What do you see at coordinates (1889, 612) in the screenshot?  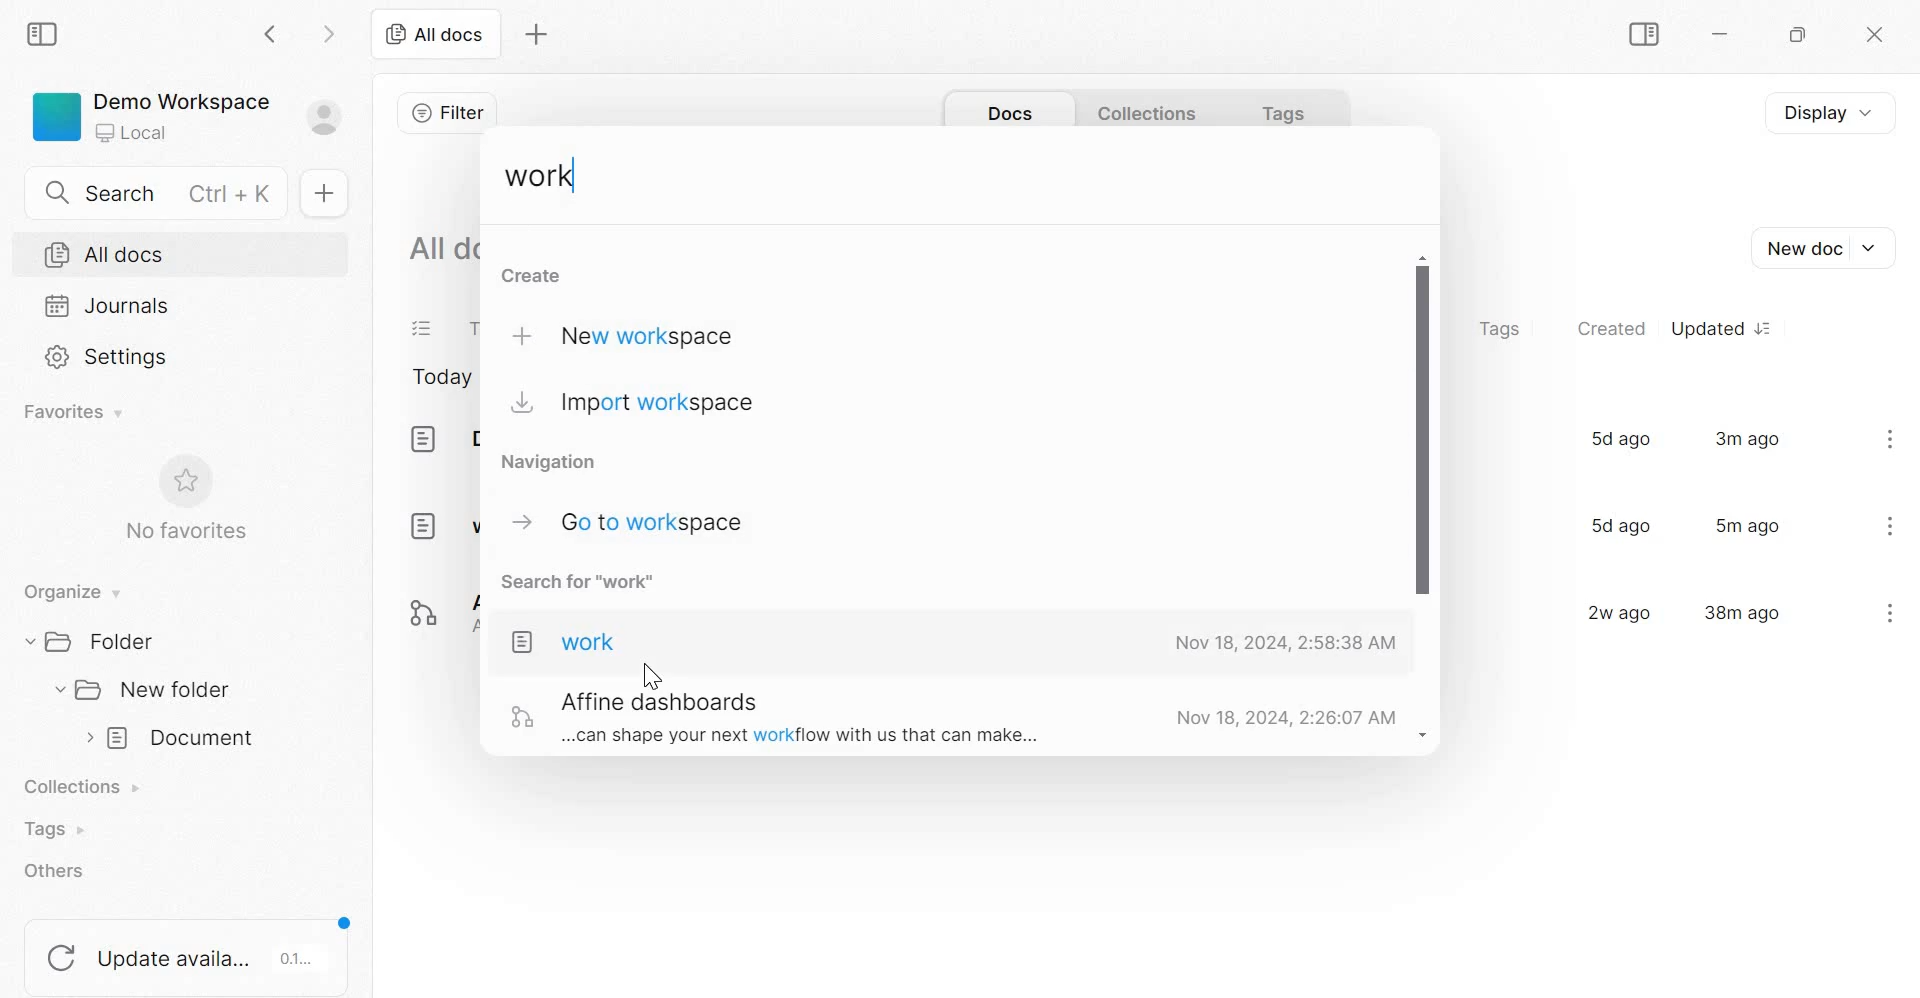 I see `kebab menu` at bounding box center [1889, 612].